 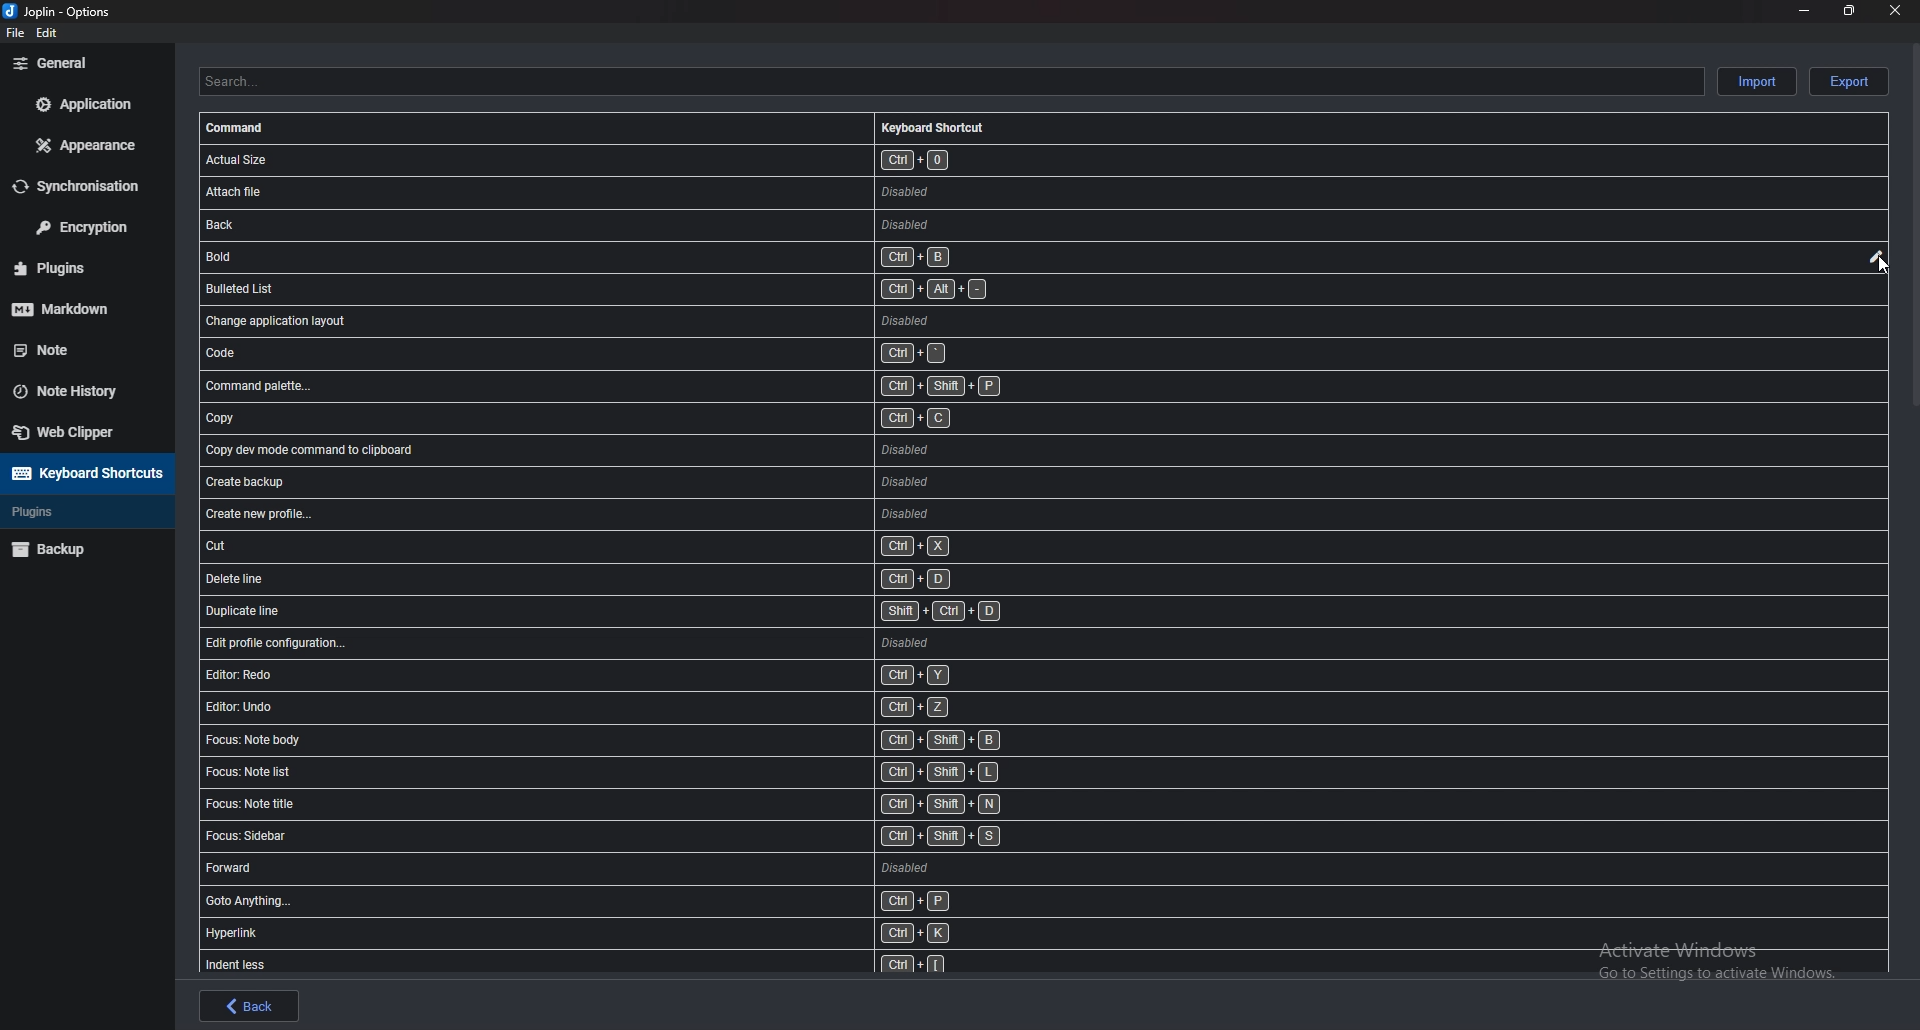 What do you see at coordinates (604, 287) in the screenshot?
I see `shortcut` at bounding box center [604, 287].